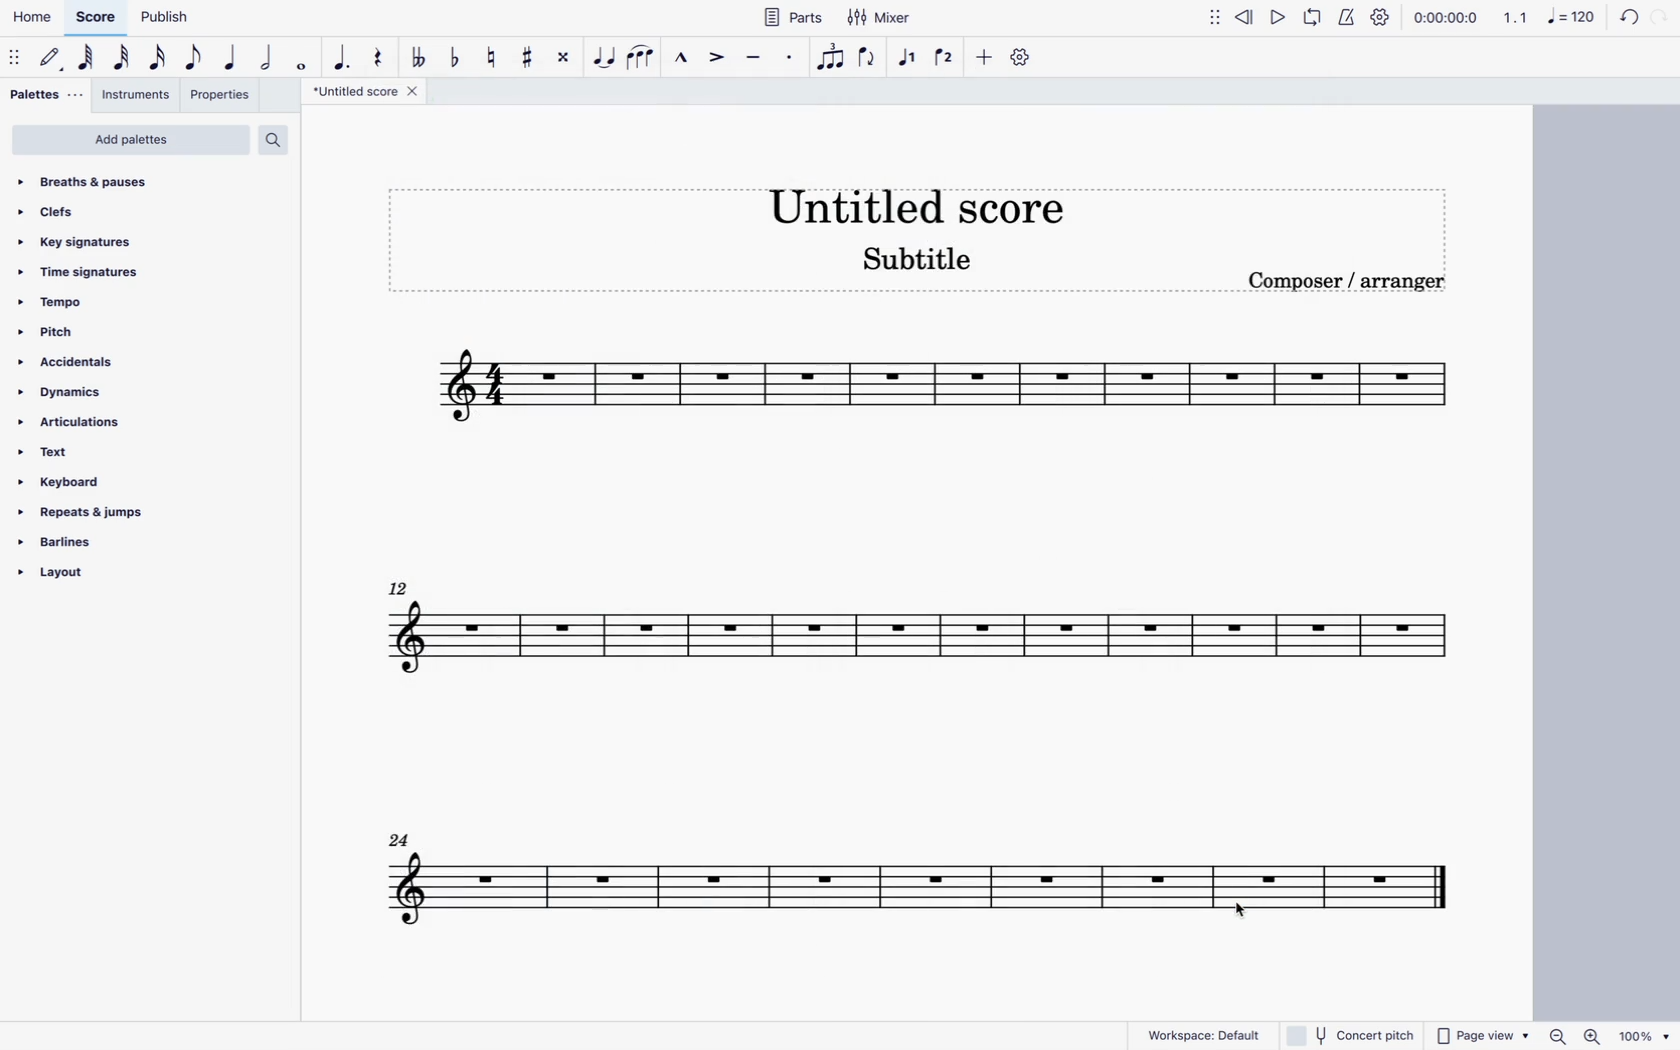 Image resolution: width=1680 pixels, height=1050 pixels. I want to click on voice 1, so click(905, 61).